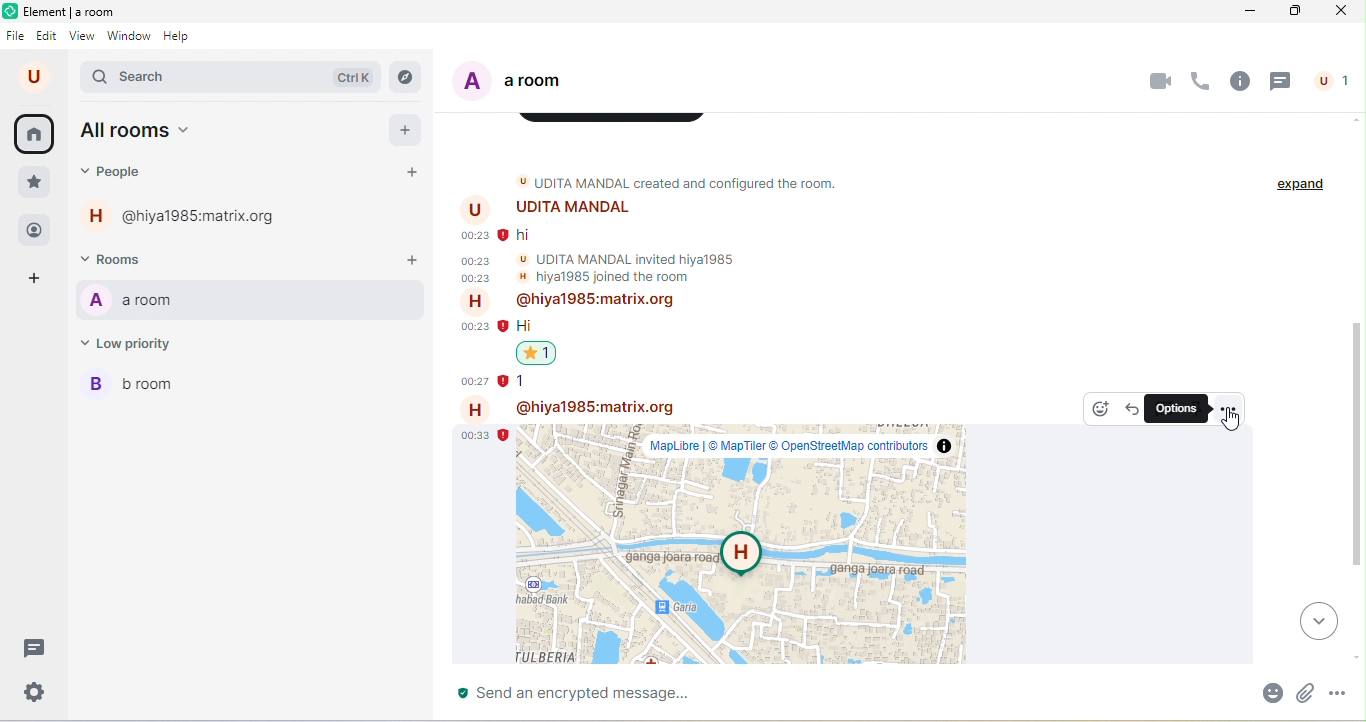 The image size is (1366, 722). Describe the element at coordinates (1299, 185) in the screenshot. I see `expand` at that location.